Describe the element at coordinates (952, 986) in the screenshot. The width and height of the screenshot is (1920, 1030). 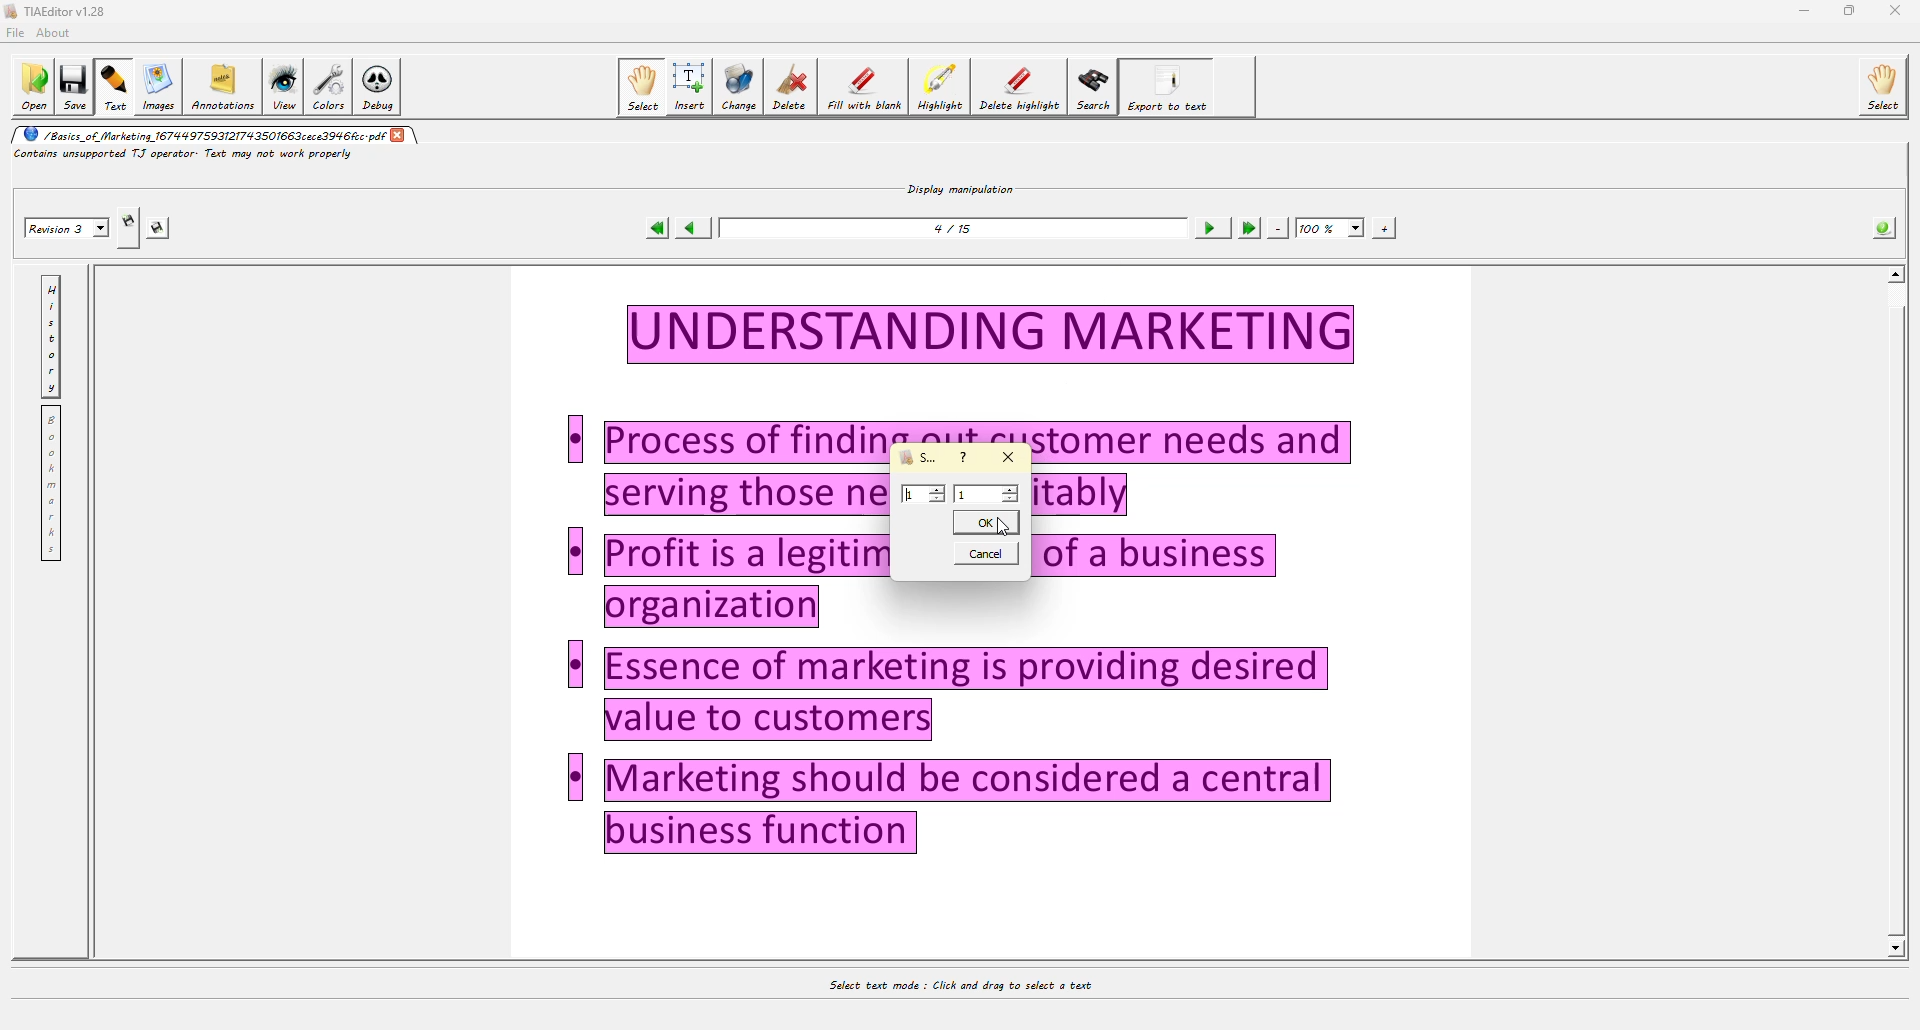
I see `select text mode` at that location.